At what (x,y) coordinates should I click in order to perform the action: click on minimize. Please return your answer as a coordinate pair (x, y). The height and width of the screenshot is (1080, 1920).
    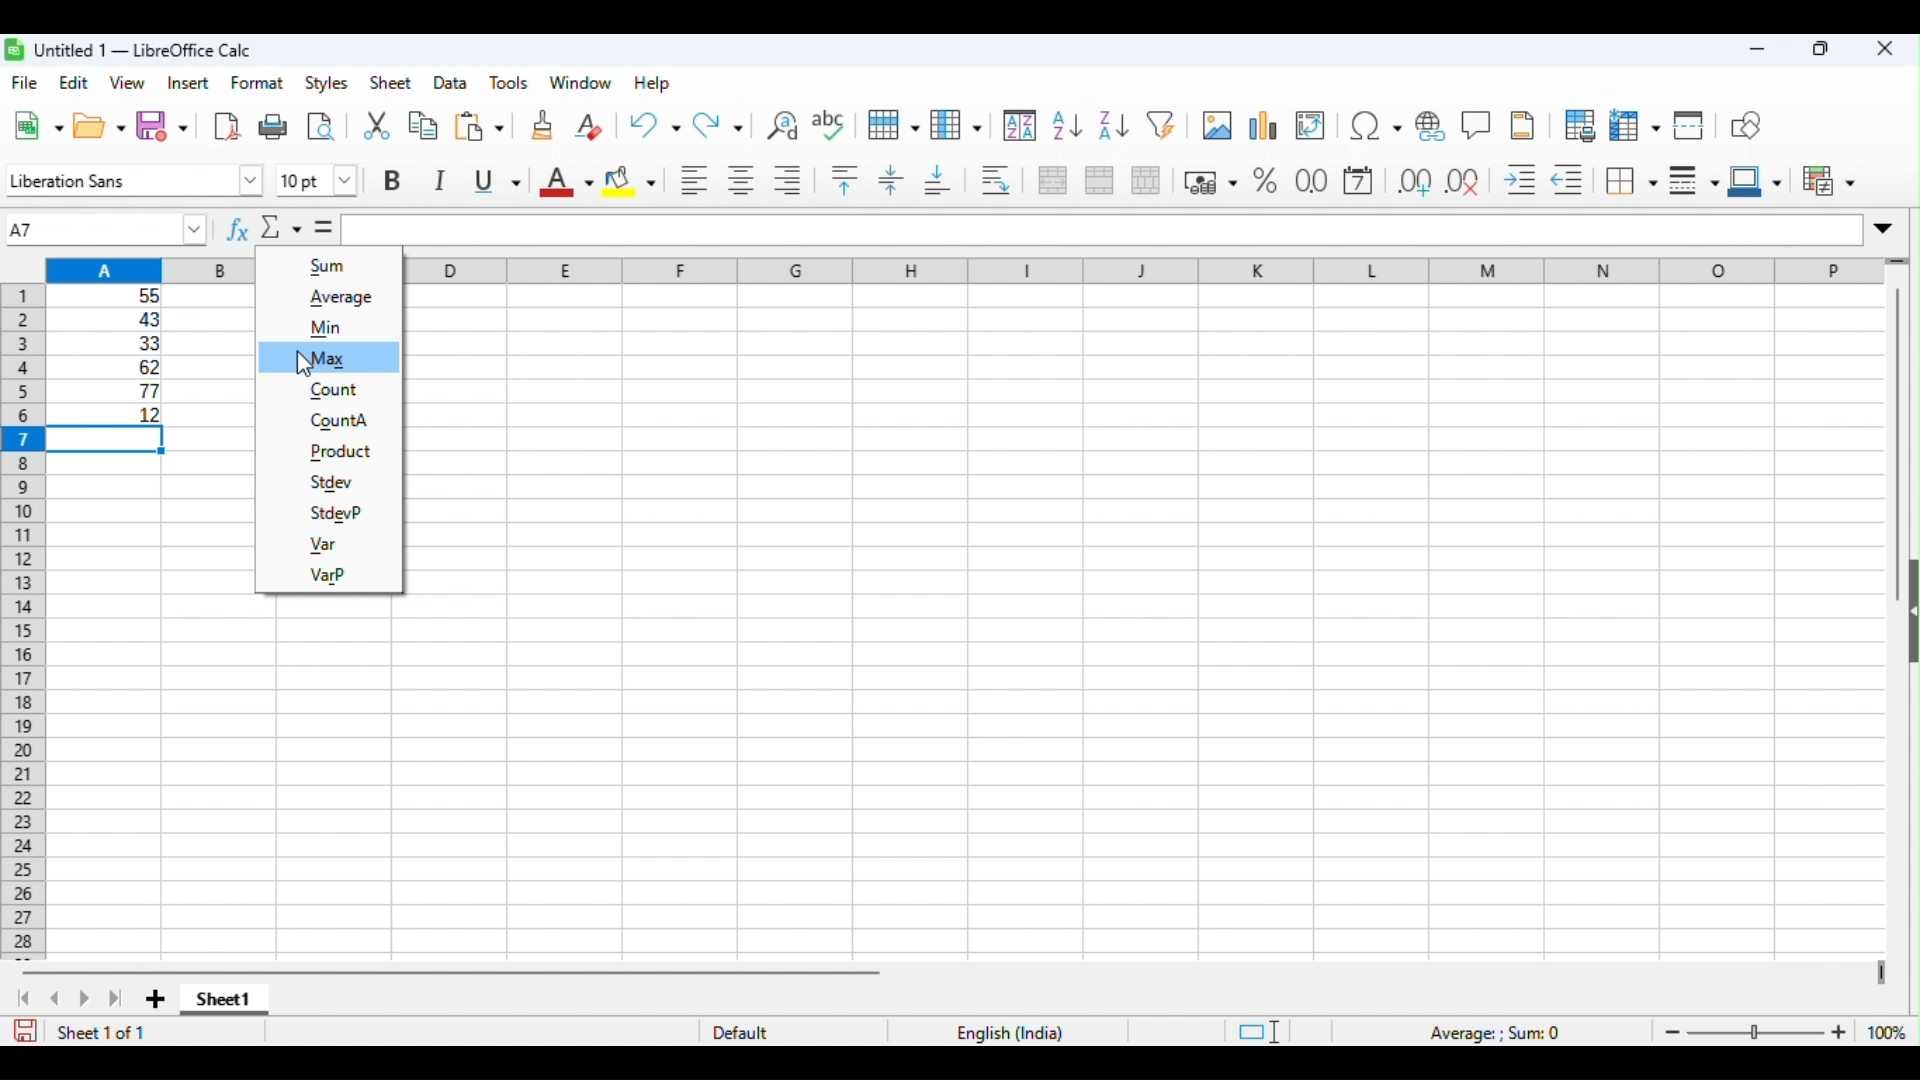
    Looking at the image, I should click on (1758, 50).